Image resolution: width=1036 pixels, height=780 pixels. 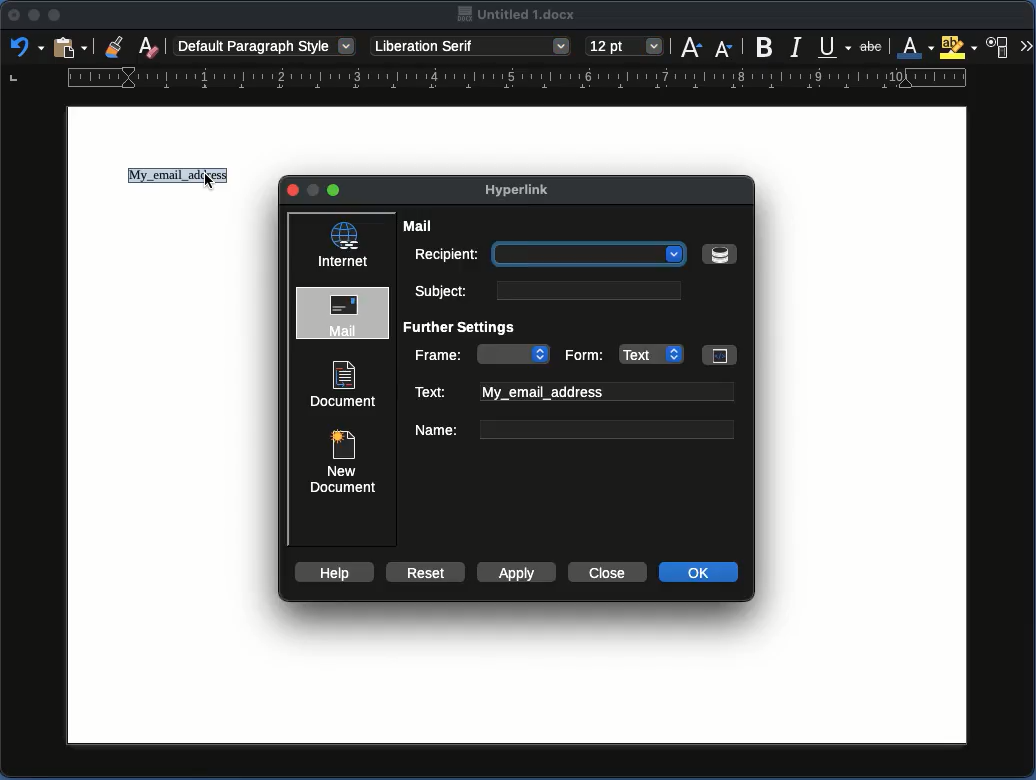 I want to click on Default paragraph style, so click(x=265, y=45).